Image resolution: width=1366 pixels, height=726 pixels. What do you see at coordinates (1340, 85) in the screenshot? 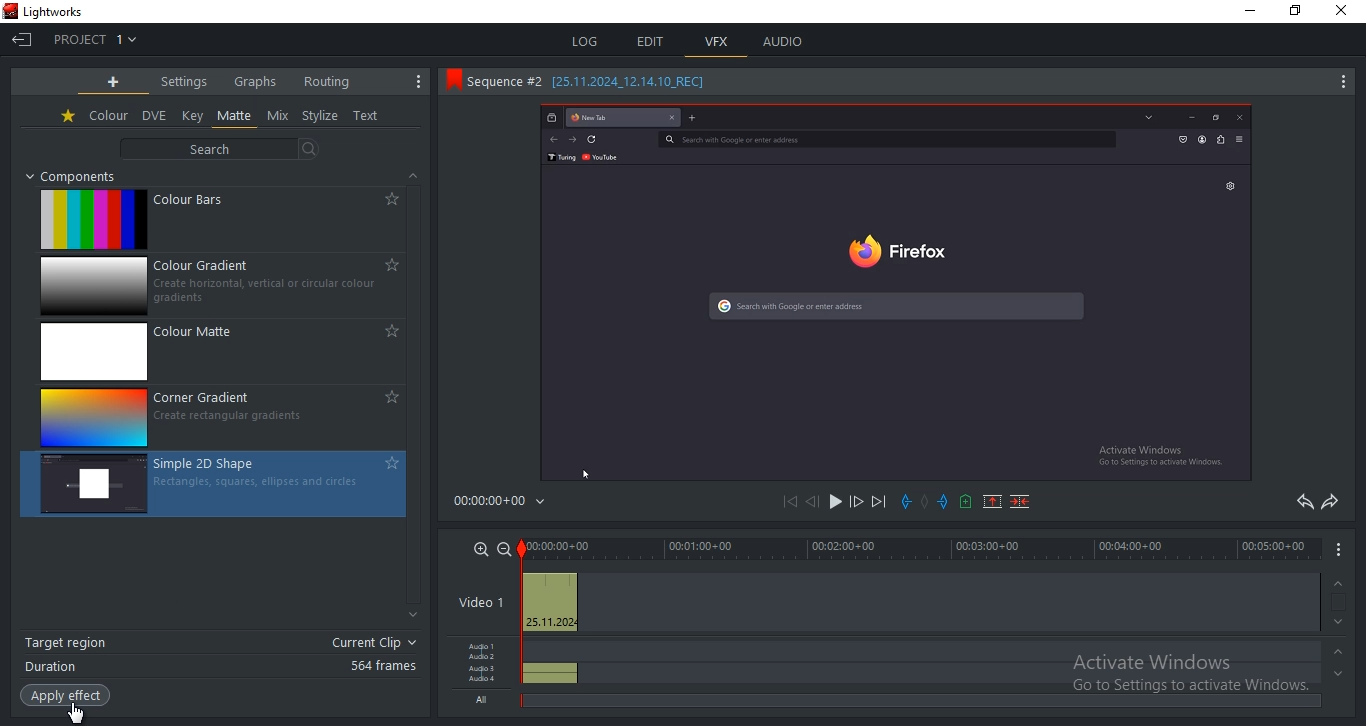
I see `more options` at bounding box center [1340, 85].